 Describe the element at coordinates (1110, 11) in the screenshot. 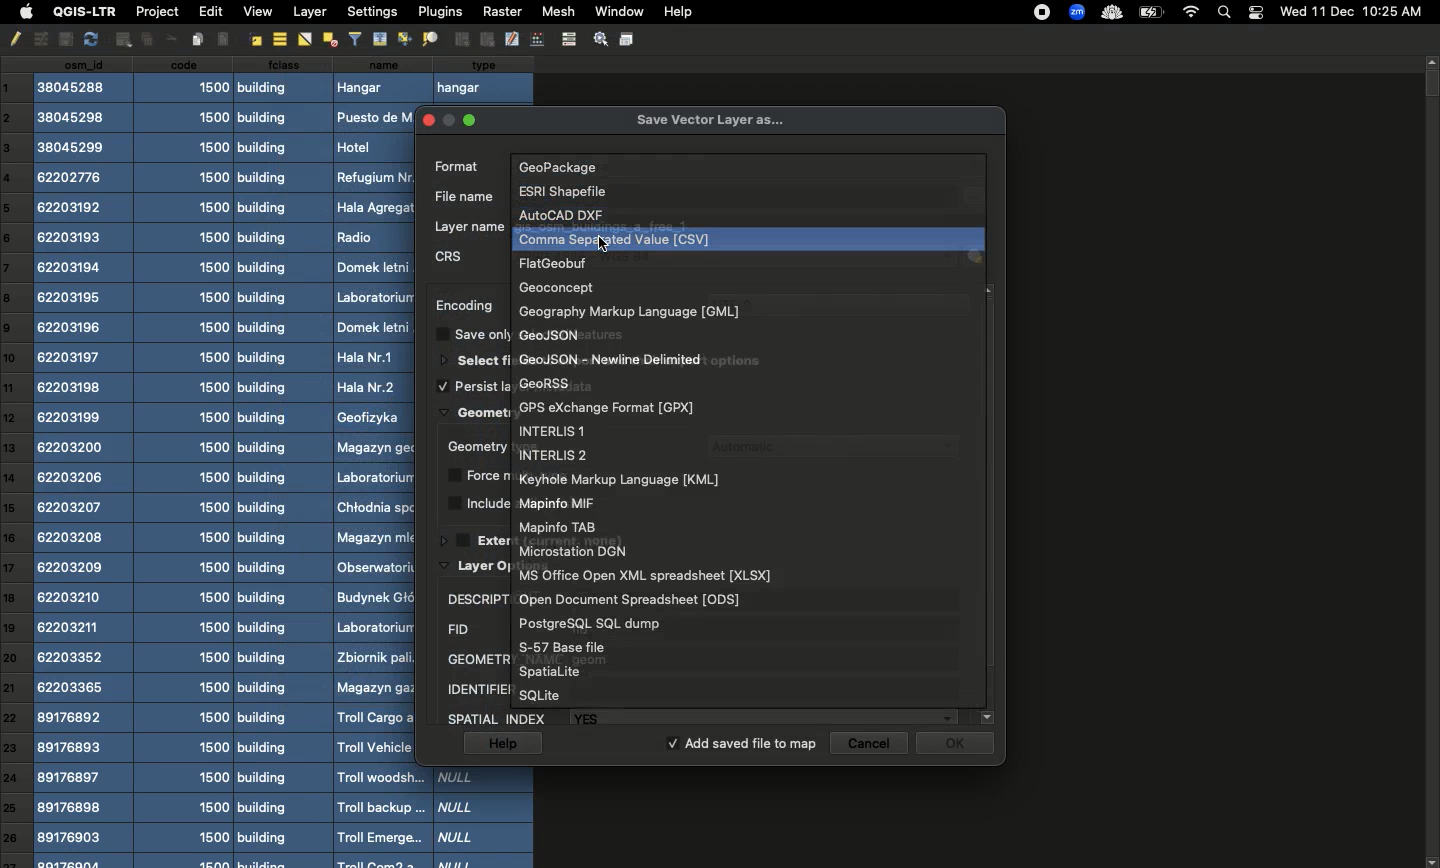

I see `cloud` at that location.